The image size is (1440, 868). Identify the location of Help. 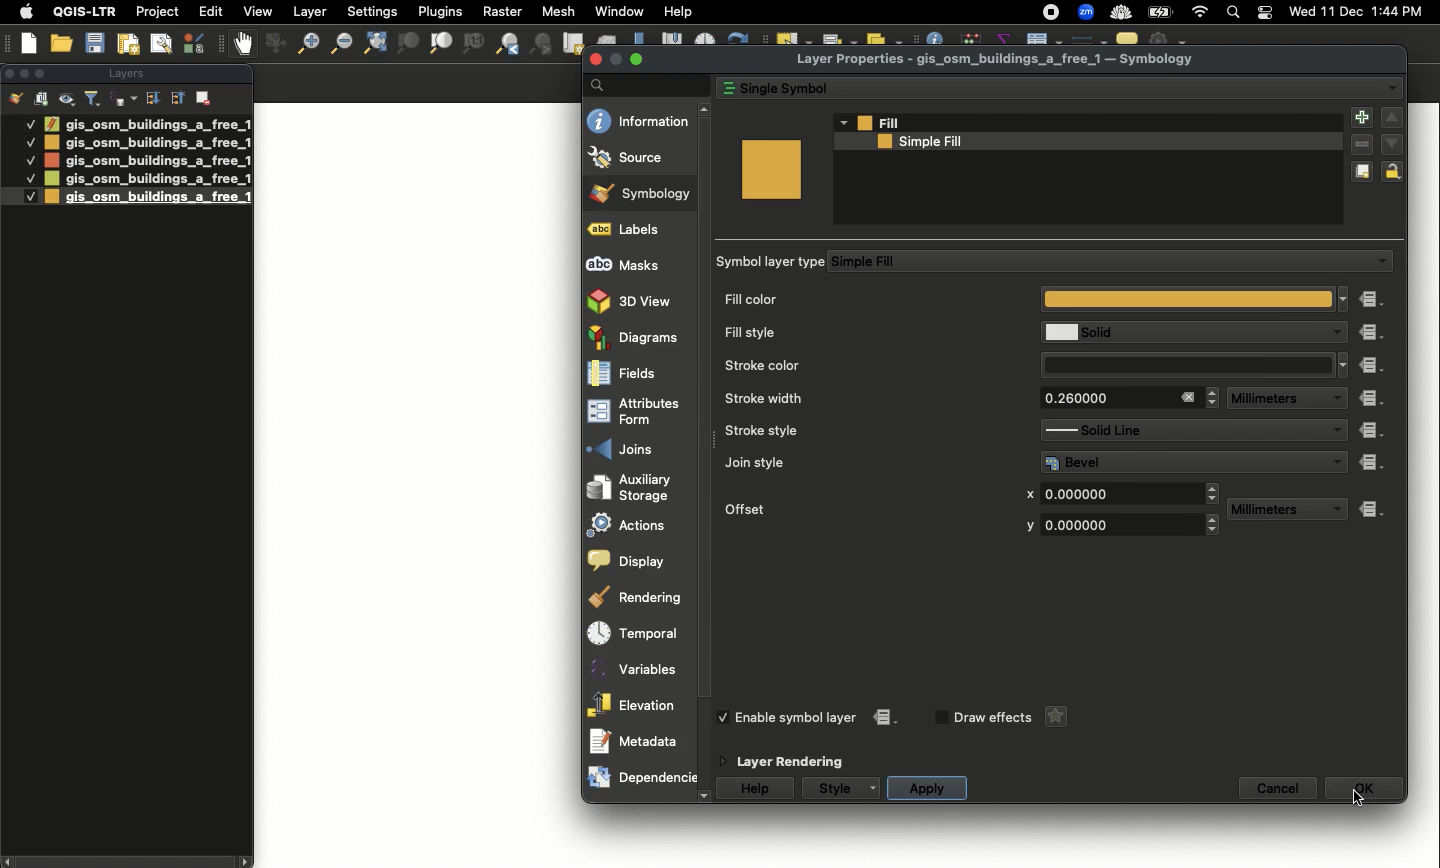
(757, 789).